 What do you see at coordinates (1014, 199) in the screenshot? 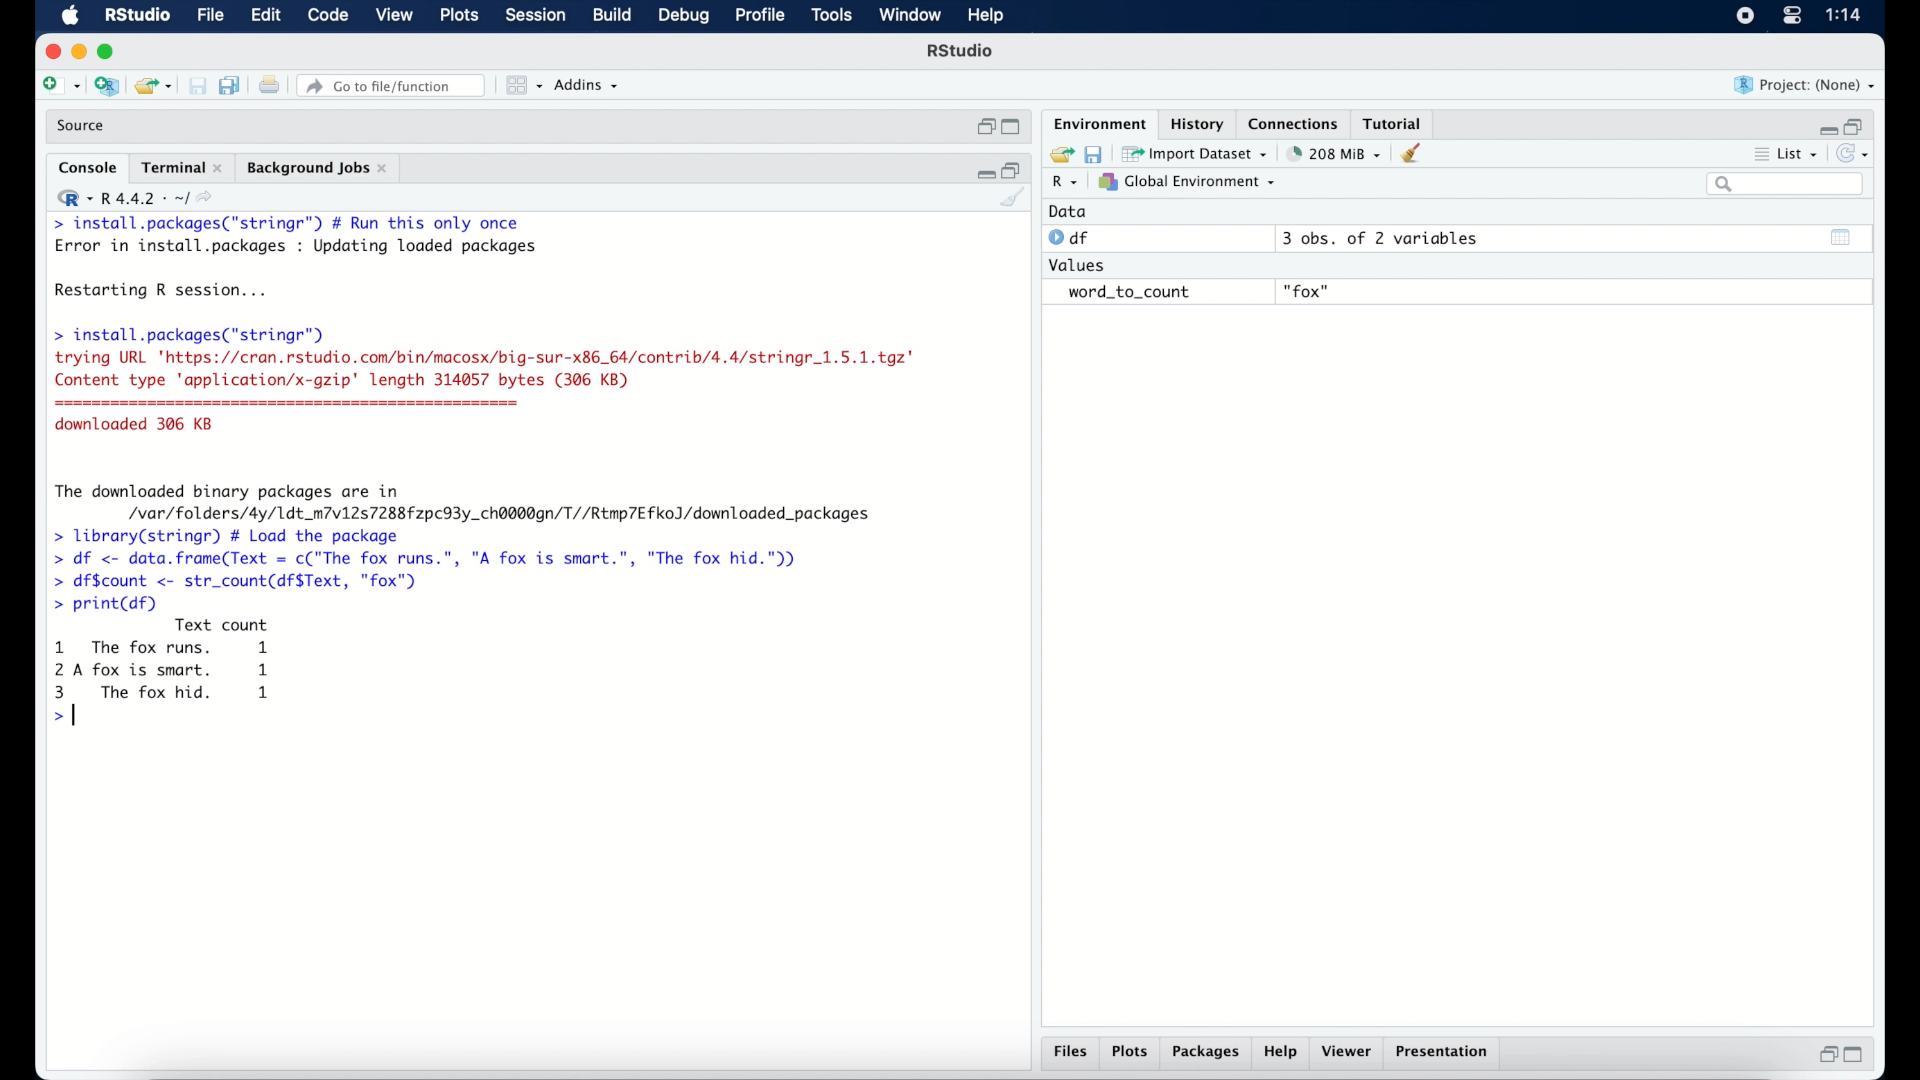
I see `clear console` at bounding box center [1014, 199].